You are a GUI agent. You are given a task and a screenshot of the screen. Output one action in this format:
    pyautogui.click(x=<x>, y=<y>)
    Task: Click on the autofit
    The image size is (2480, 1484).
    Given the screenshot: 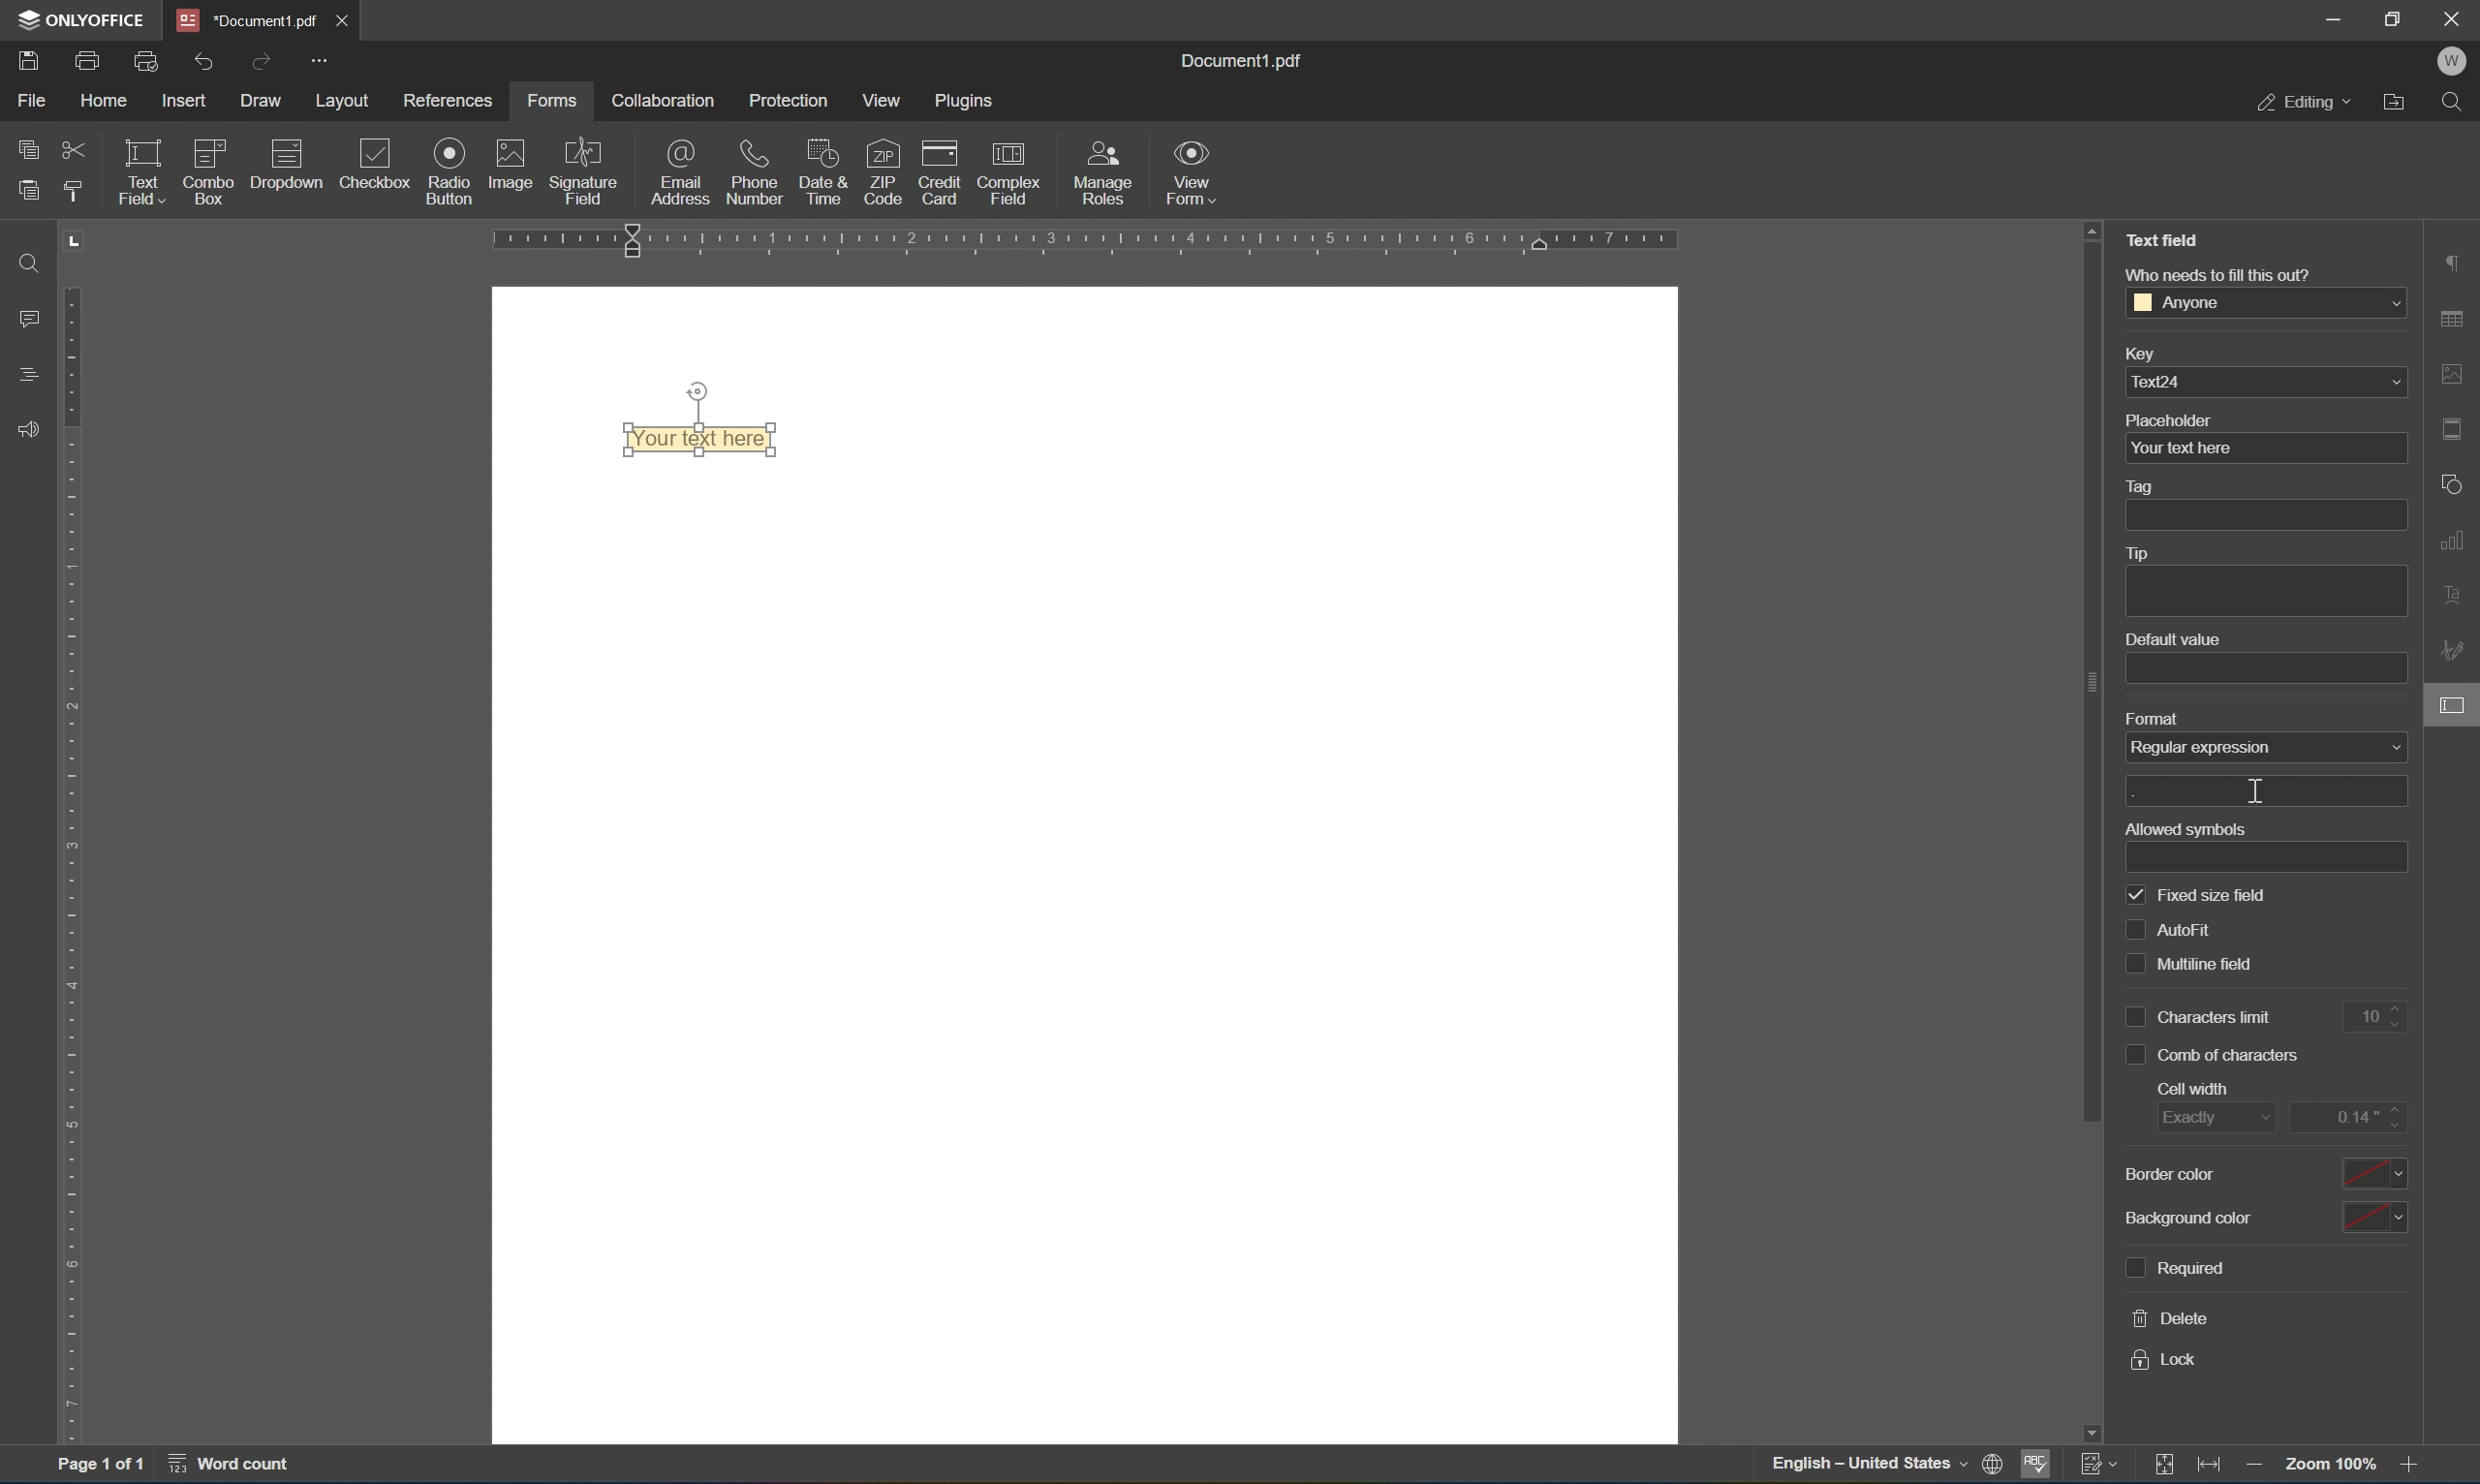 What is the action you would take?
    pyautogui.click(x=2177, y=930)
    